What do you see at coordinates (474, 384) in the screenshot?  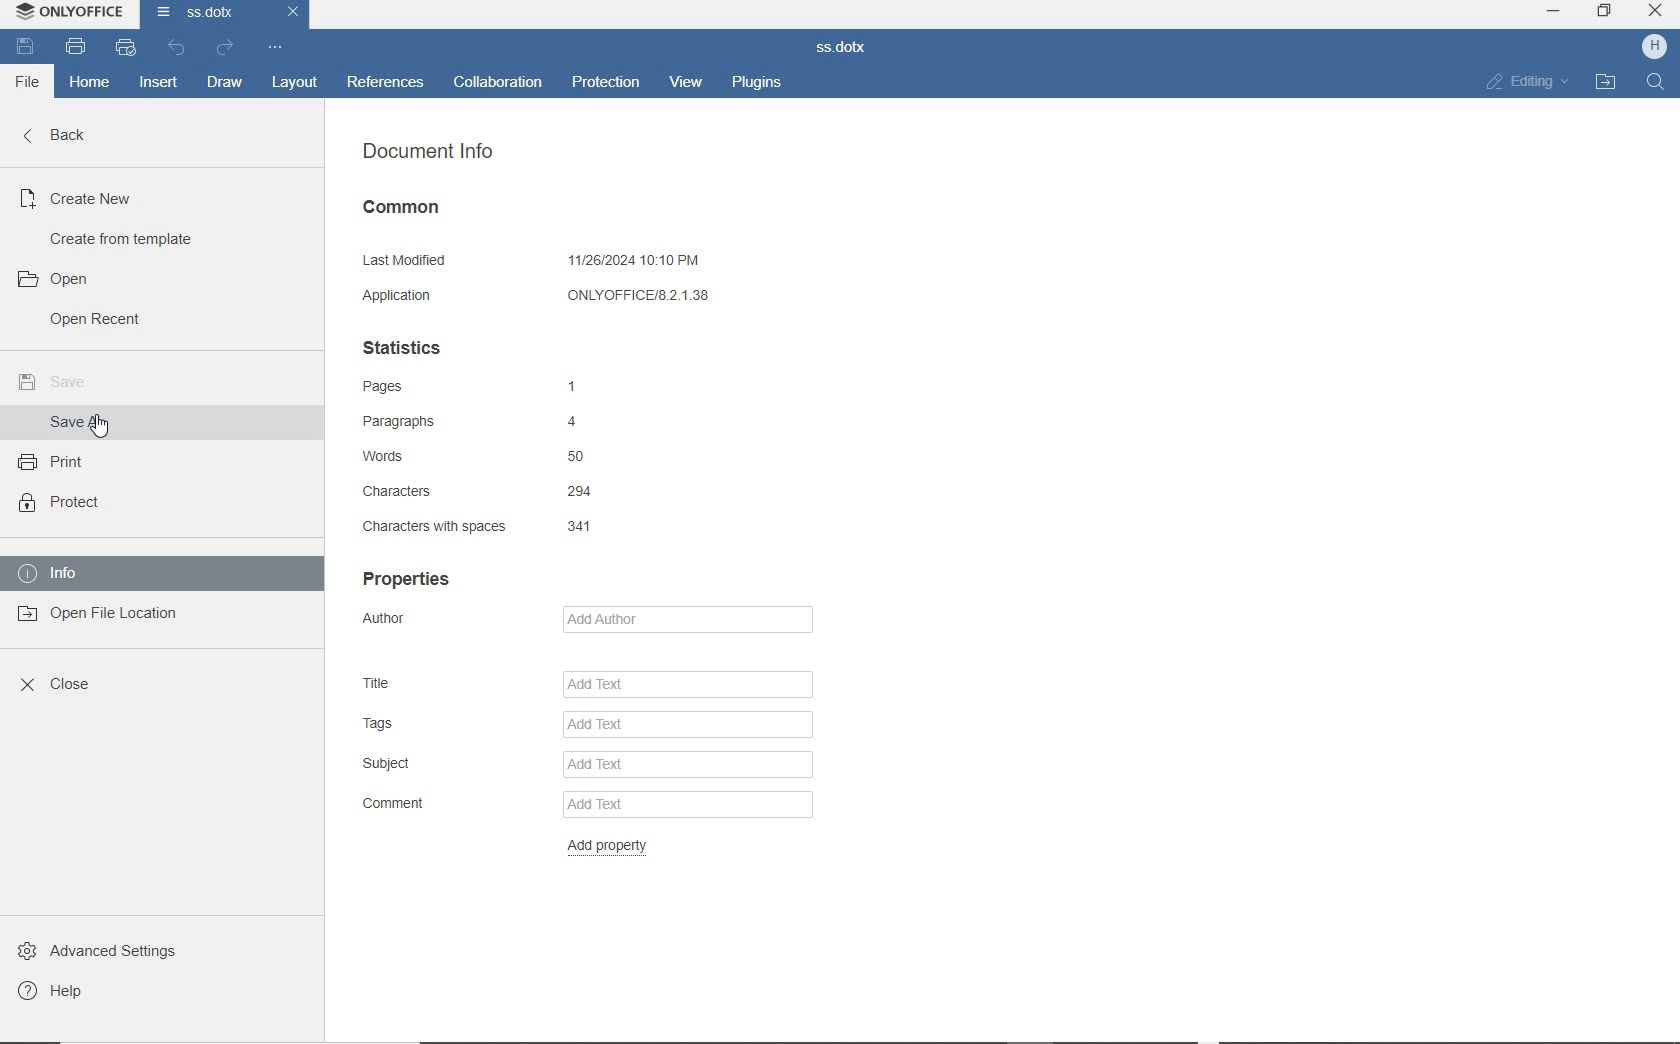 I see `PAGES` at bounding box center [474, 384].